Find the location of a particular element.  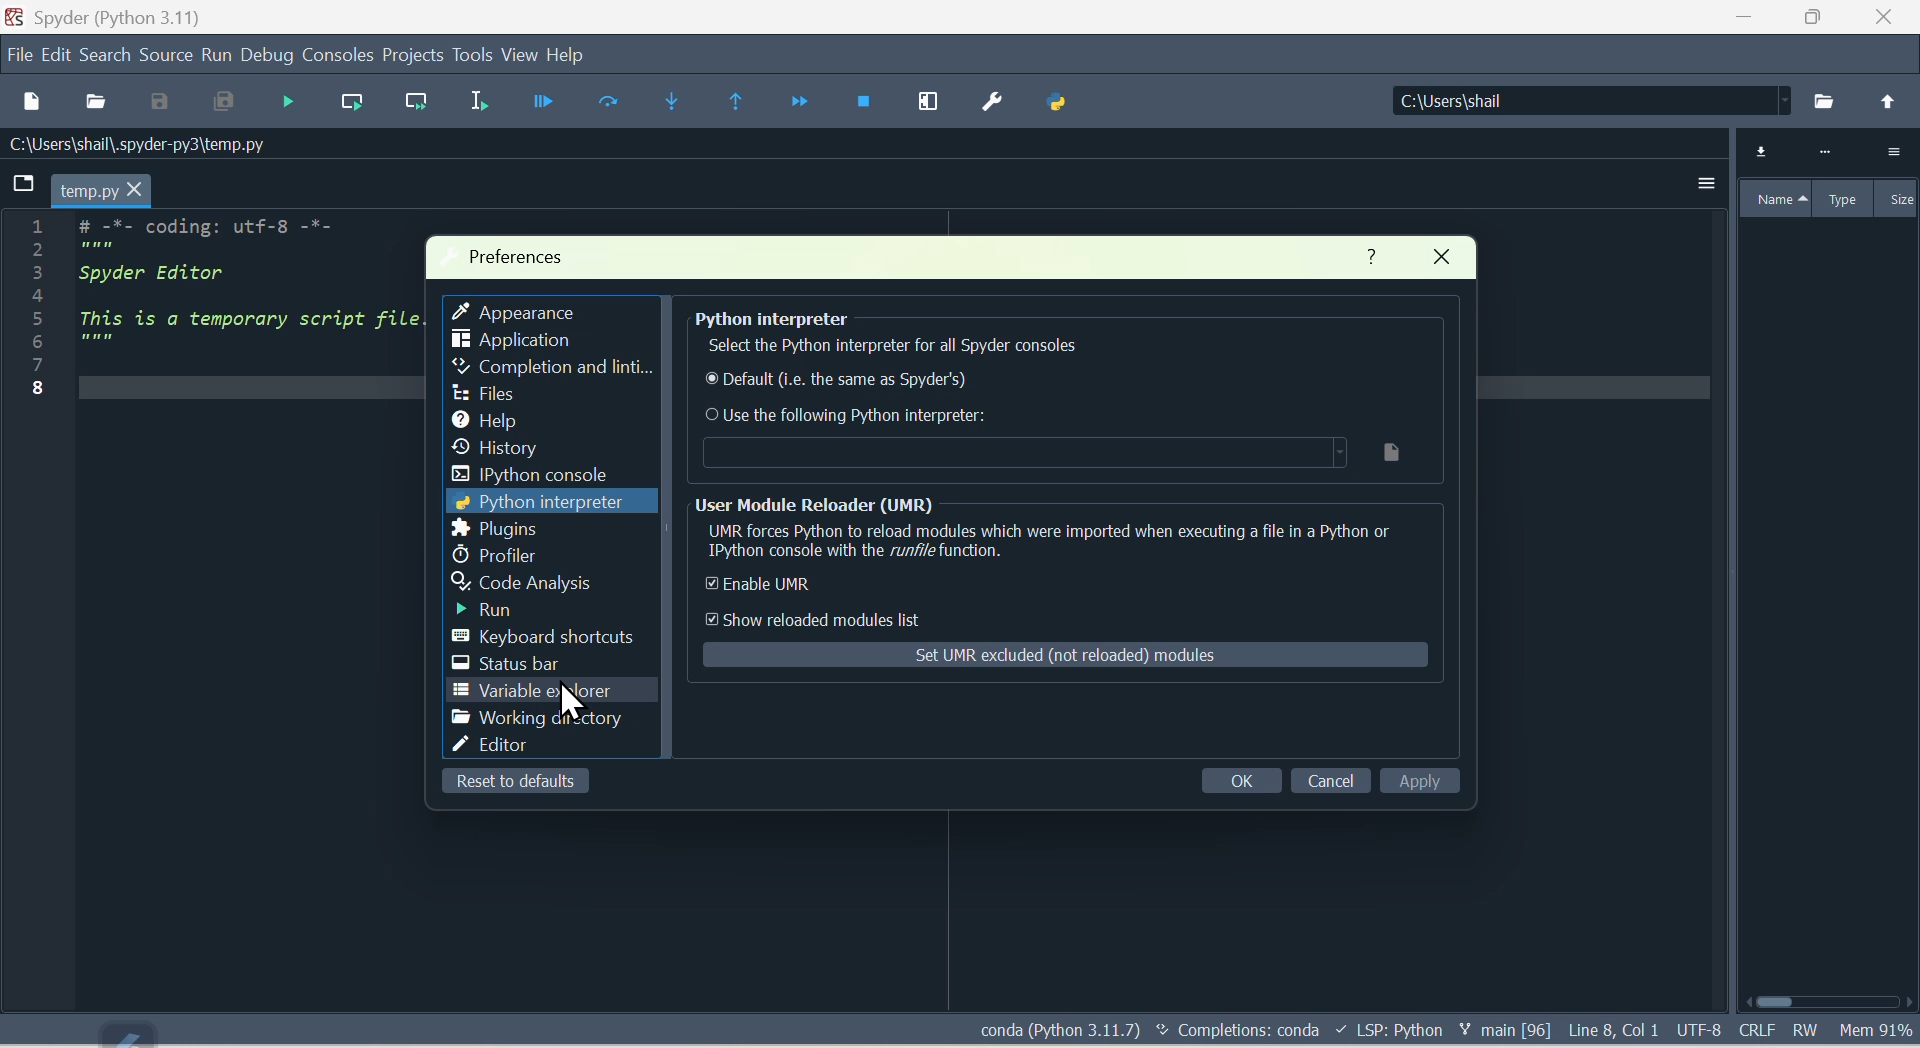

Tools  is located at coordinates (474, 55).